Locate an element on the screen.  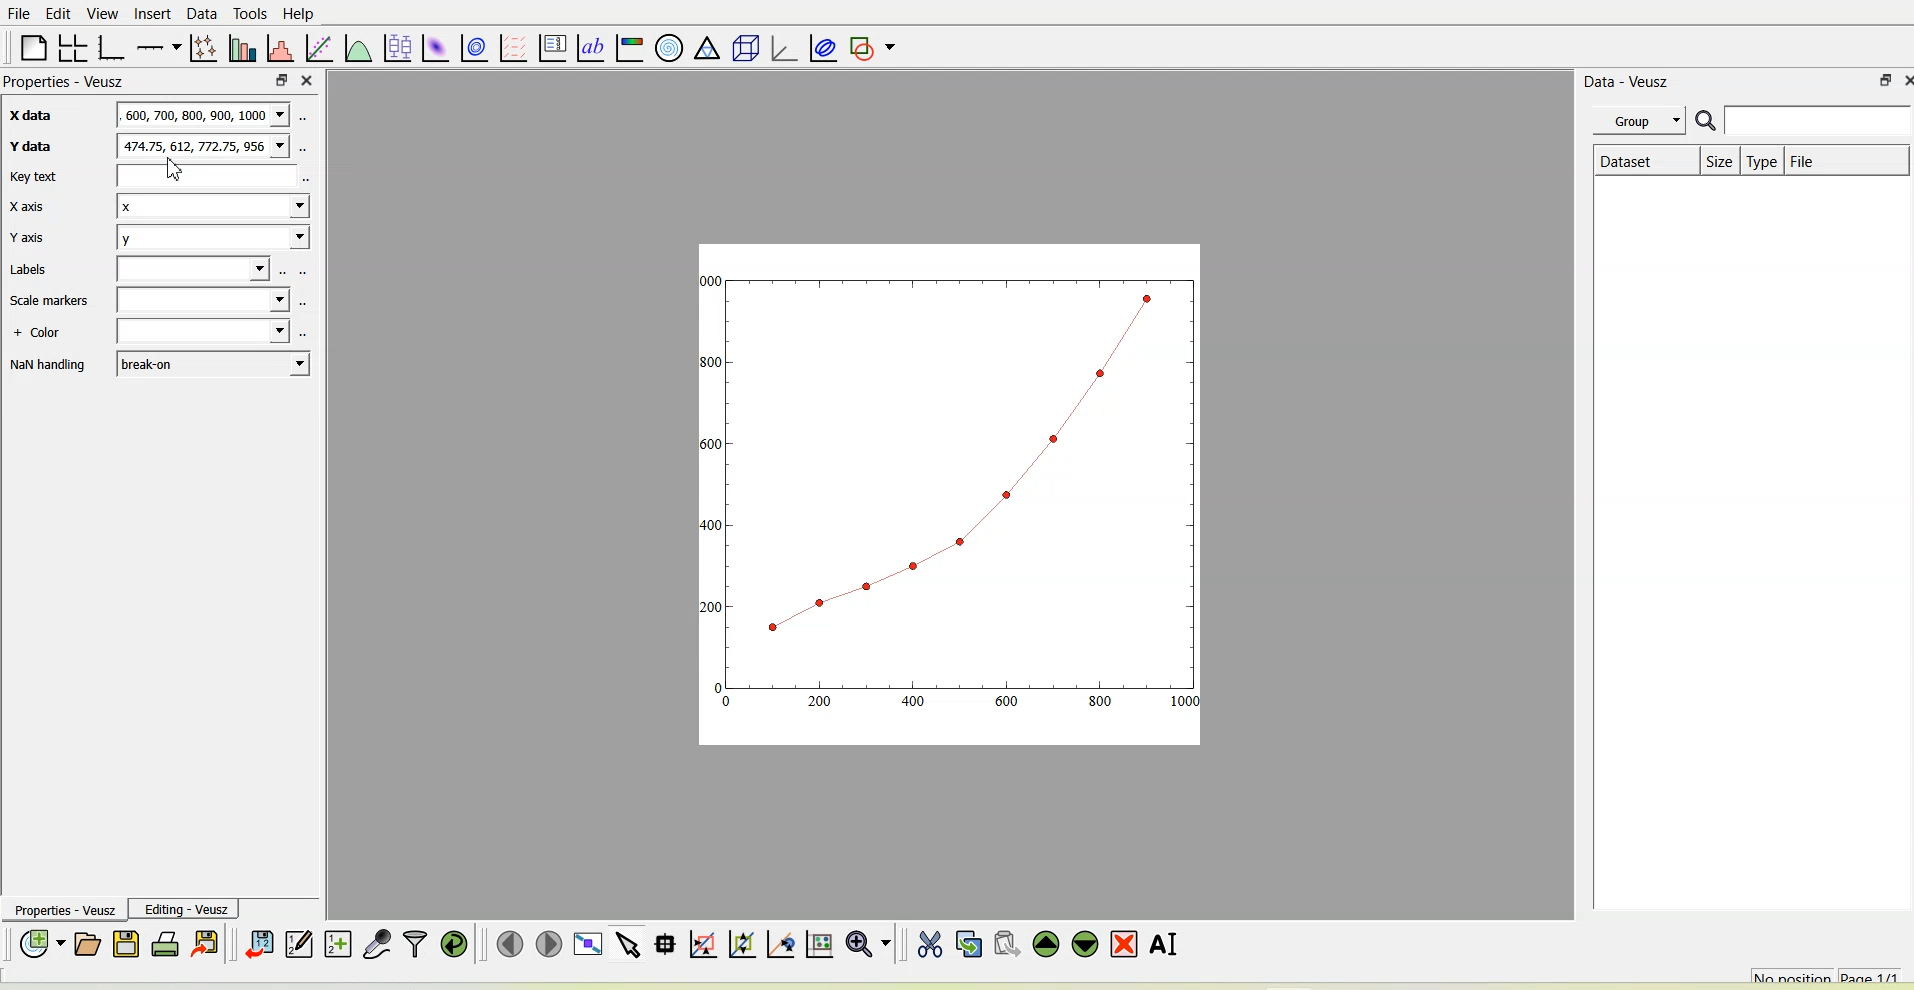
600 is located at coordinates (710, 441).